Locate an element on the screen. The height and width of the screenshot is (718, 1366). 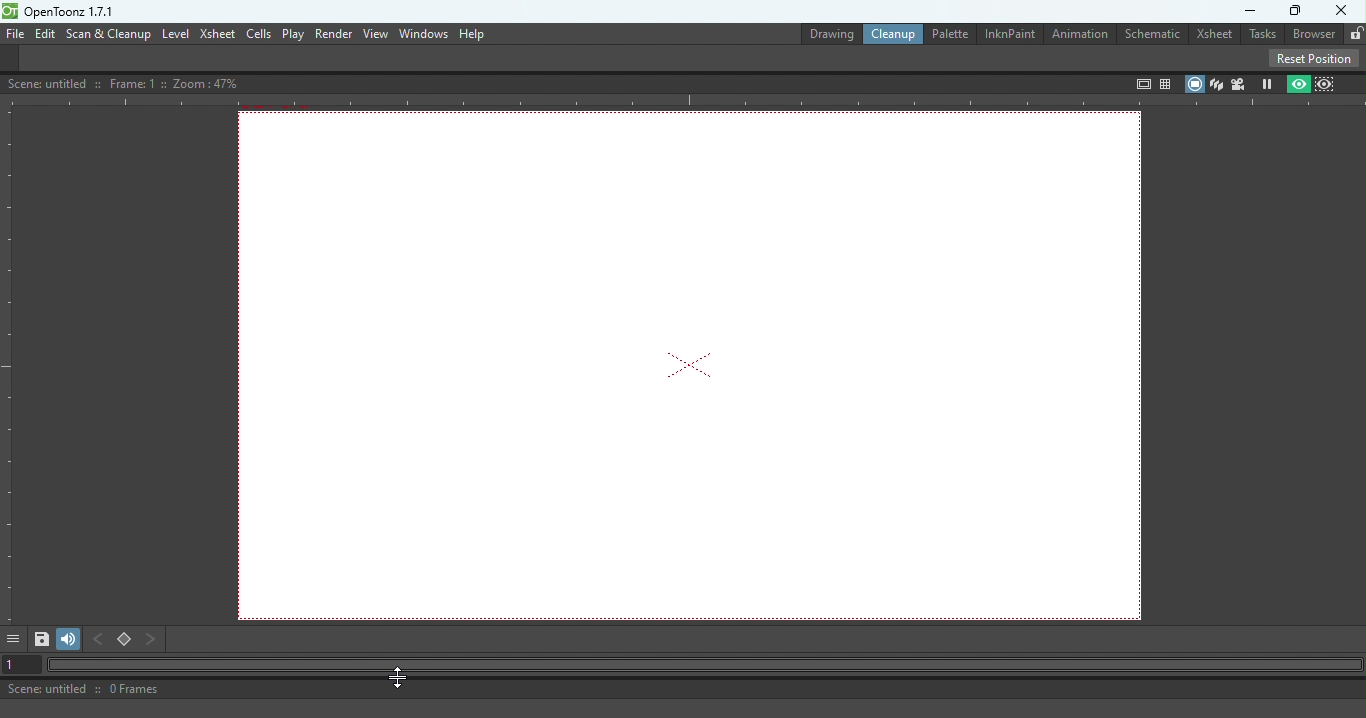
Xsheet is located at coordinates (217, 35).